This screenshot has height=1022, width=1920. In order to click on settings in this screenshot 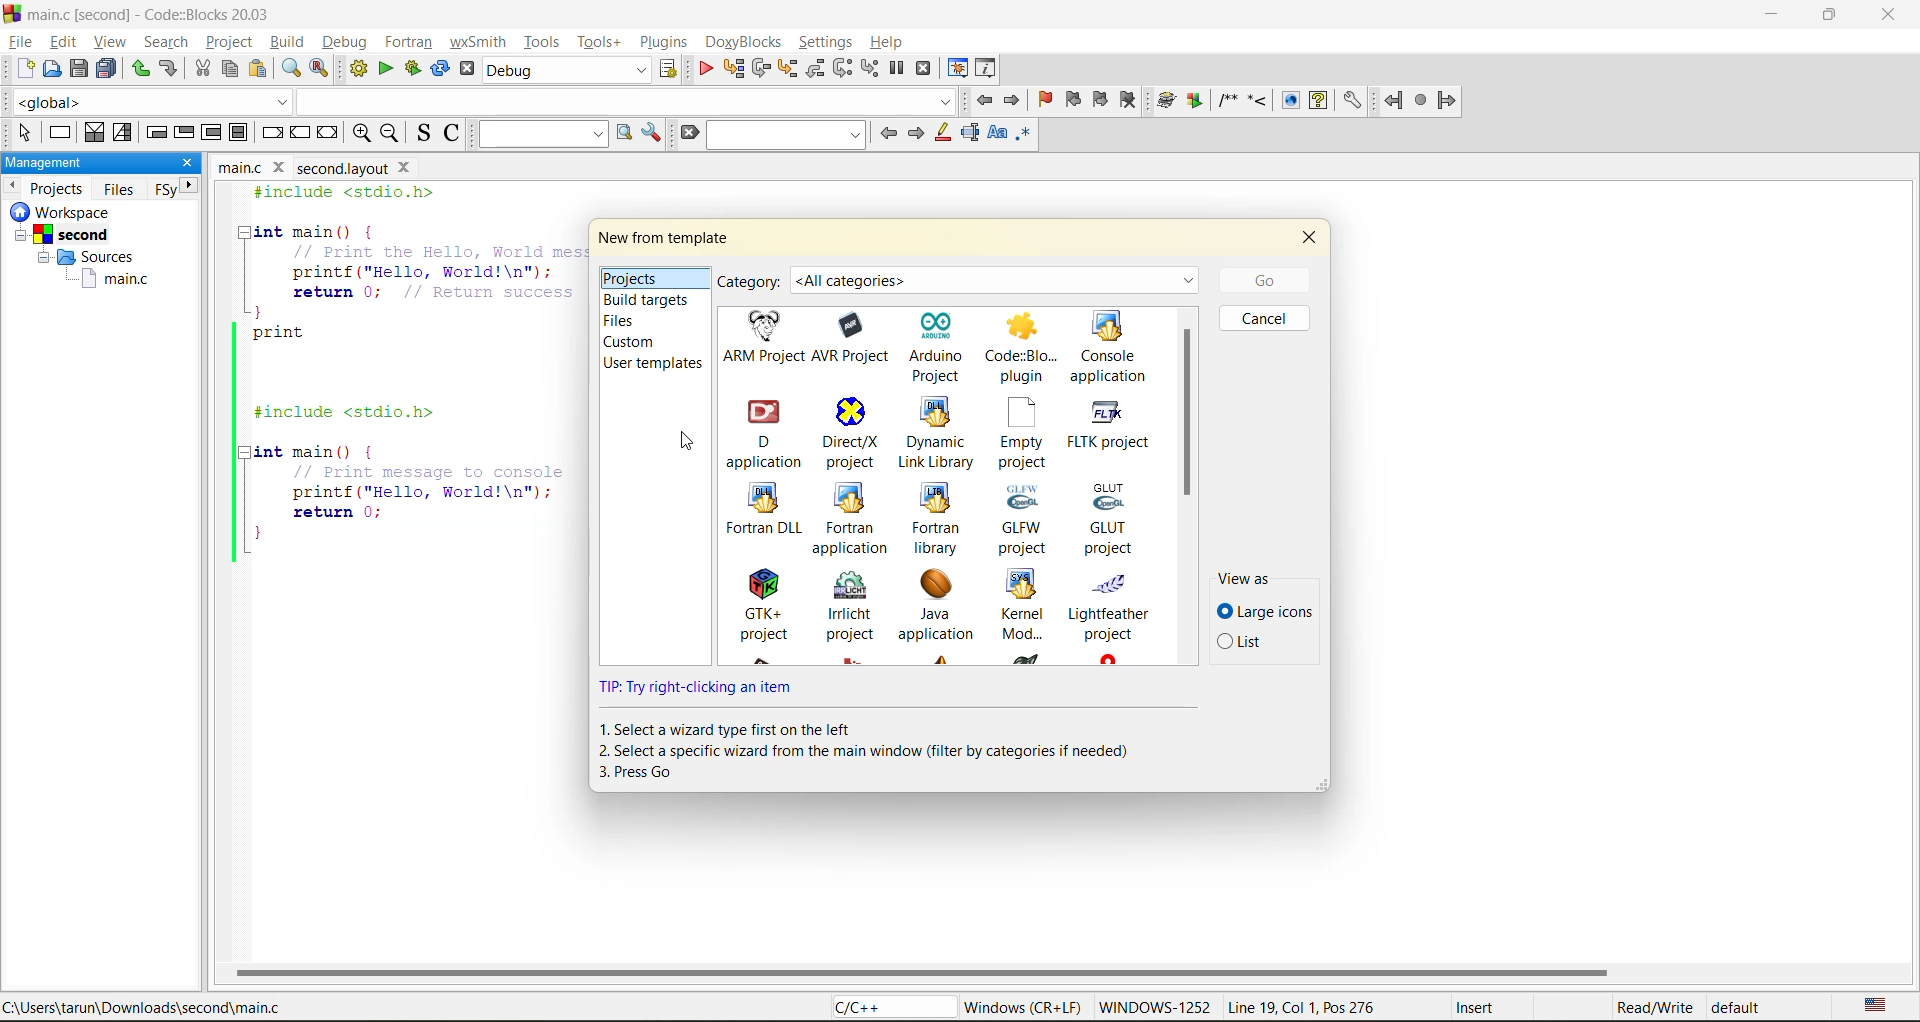, I will do `click(828, 40)`.